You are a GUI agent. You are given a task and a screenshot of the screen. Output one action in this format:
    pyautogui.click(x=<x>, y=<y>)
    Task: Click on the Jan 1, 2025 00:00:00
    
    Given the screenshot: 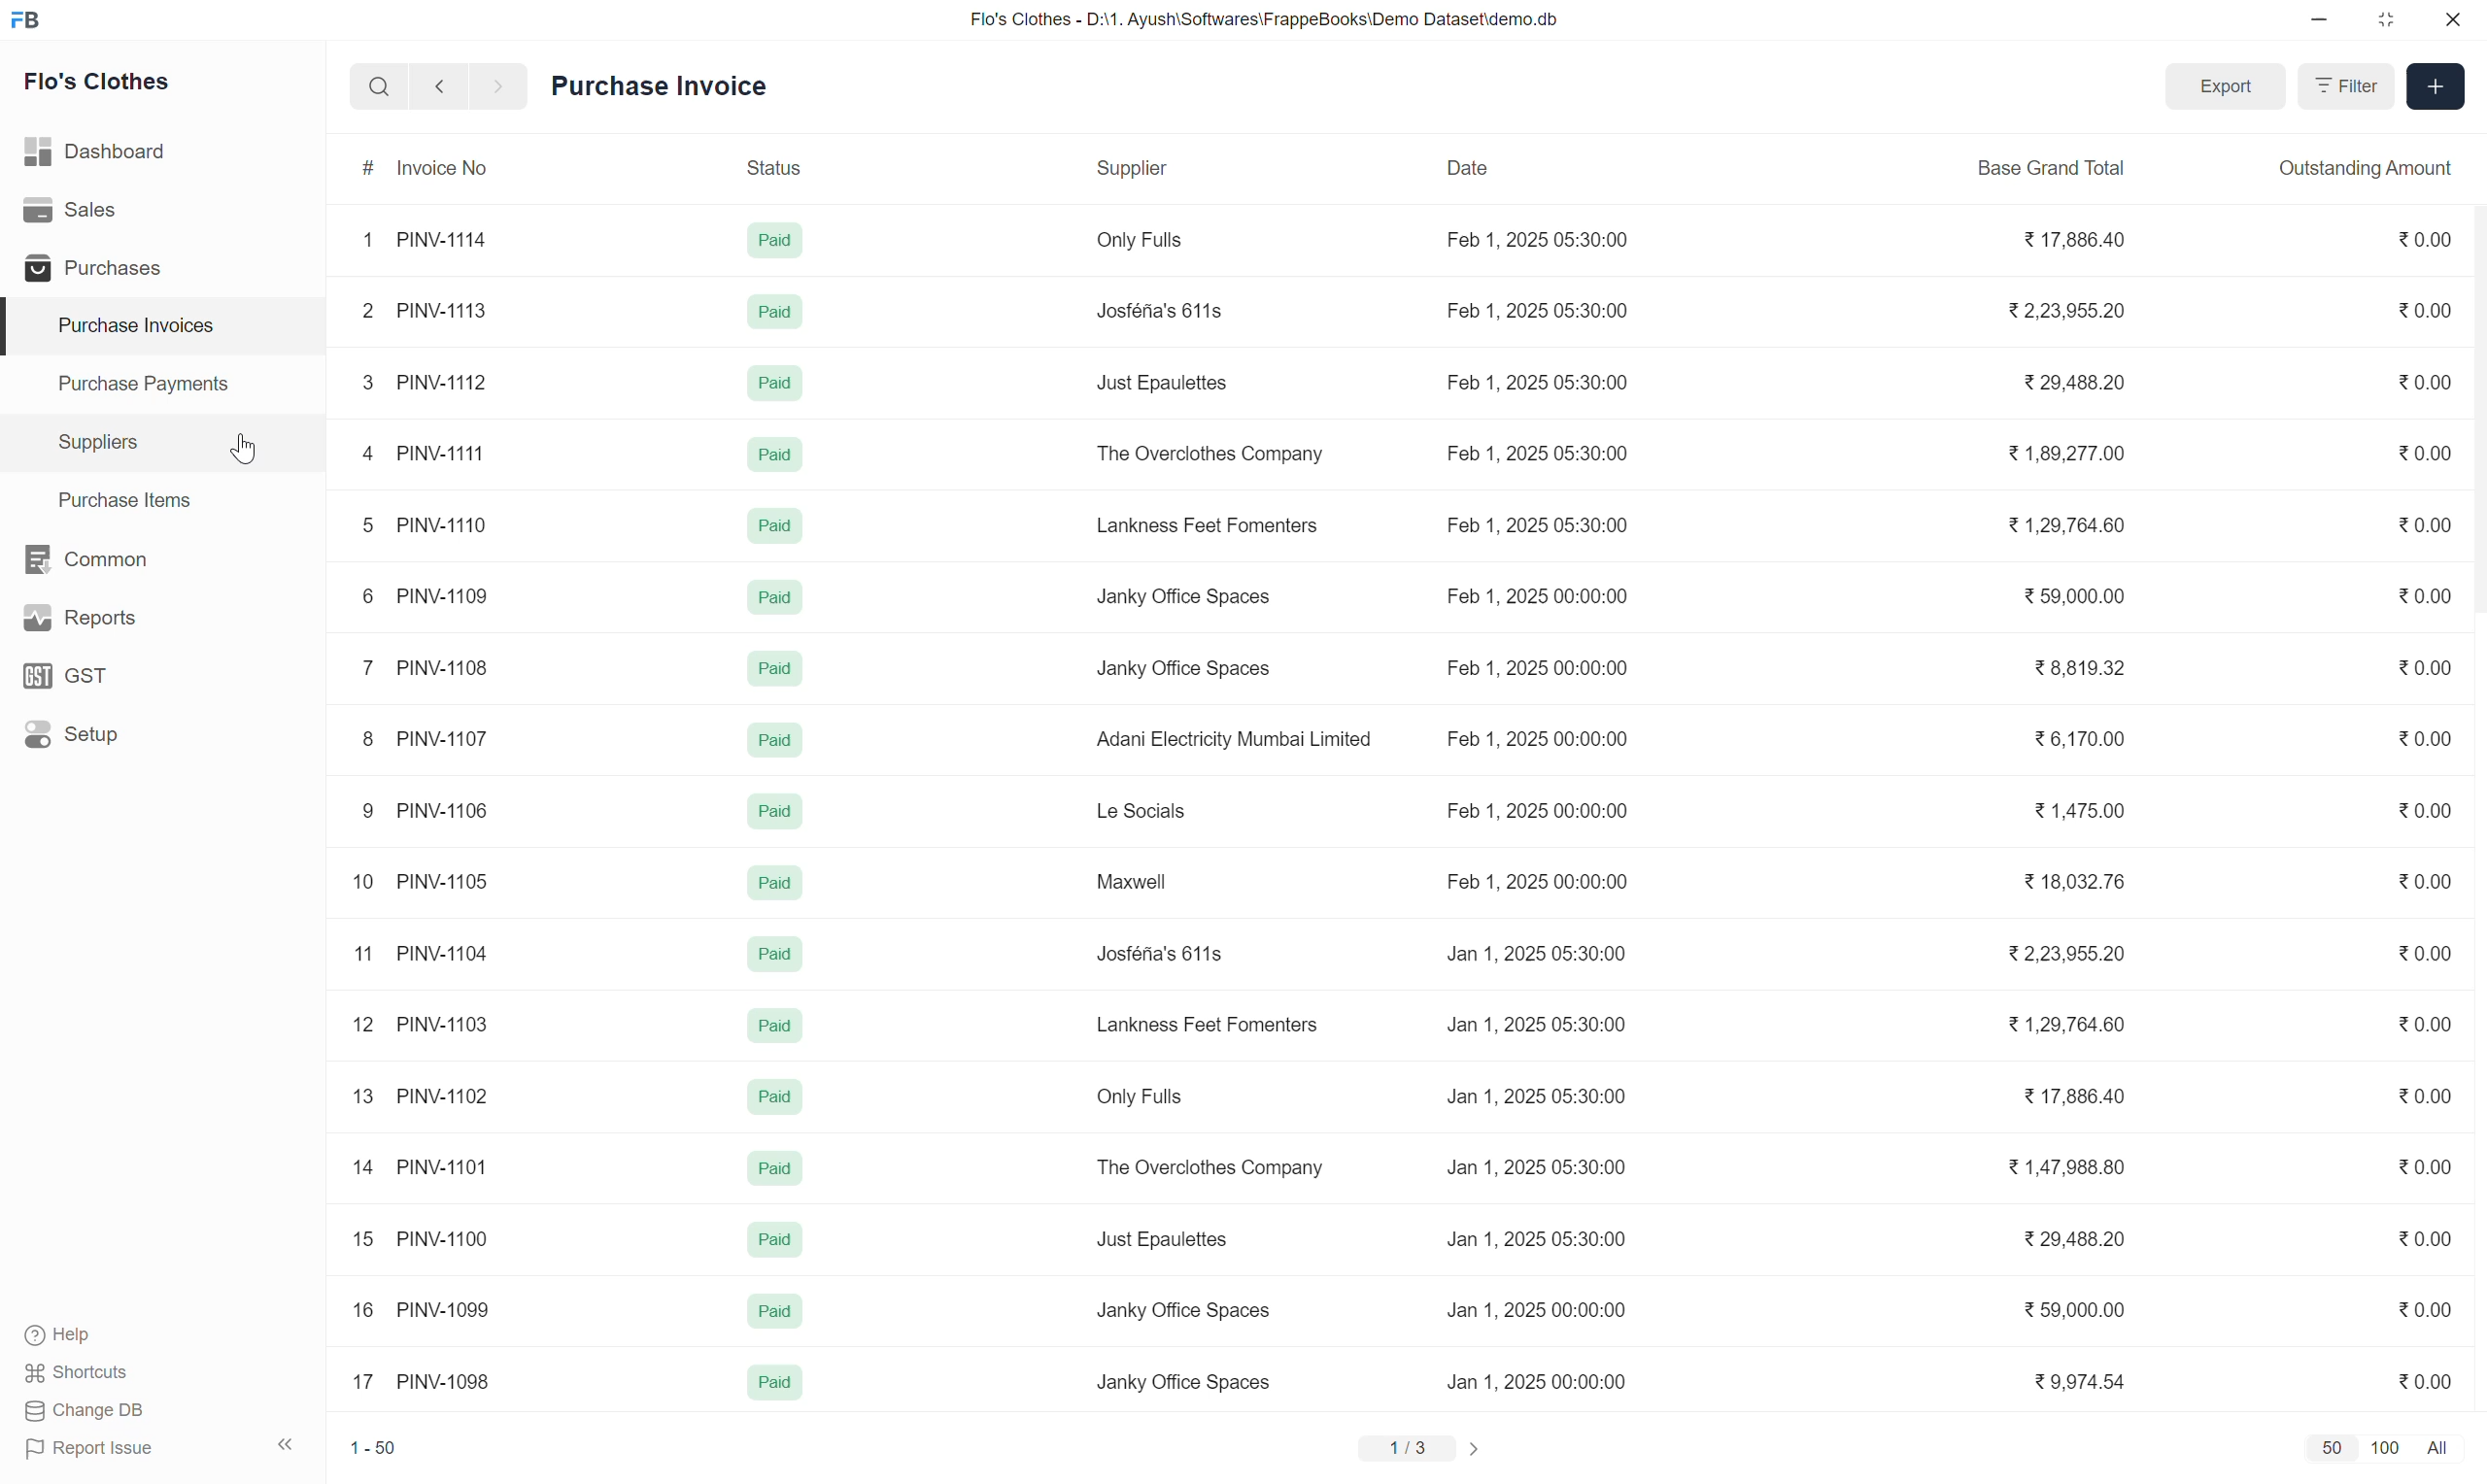 What is the action you would take?
    pyautogui.click(x=1542, y=1382)
    